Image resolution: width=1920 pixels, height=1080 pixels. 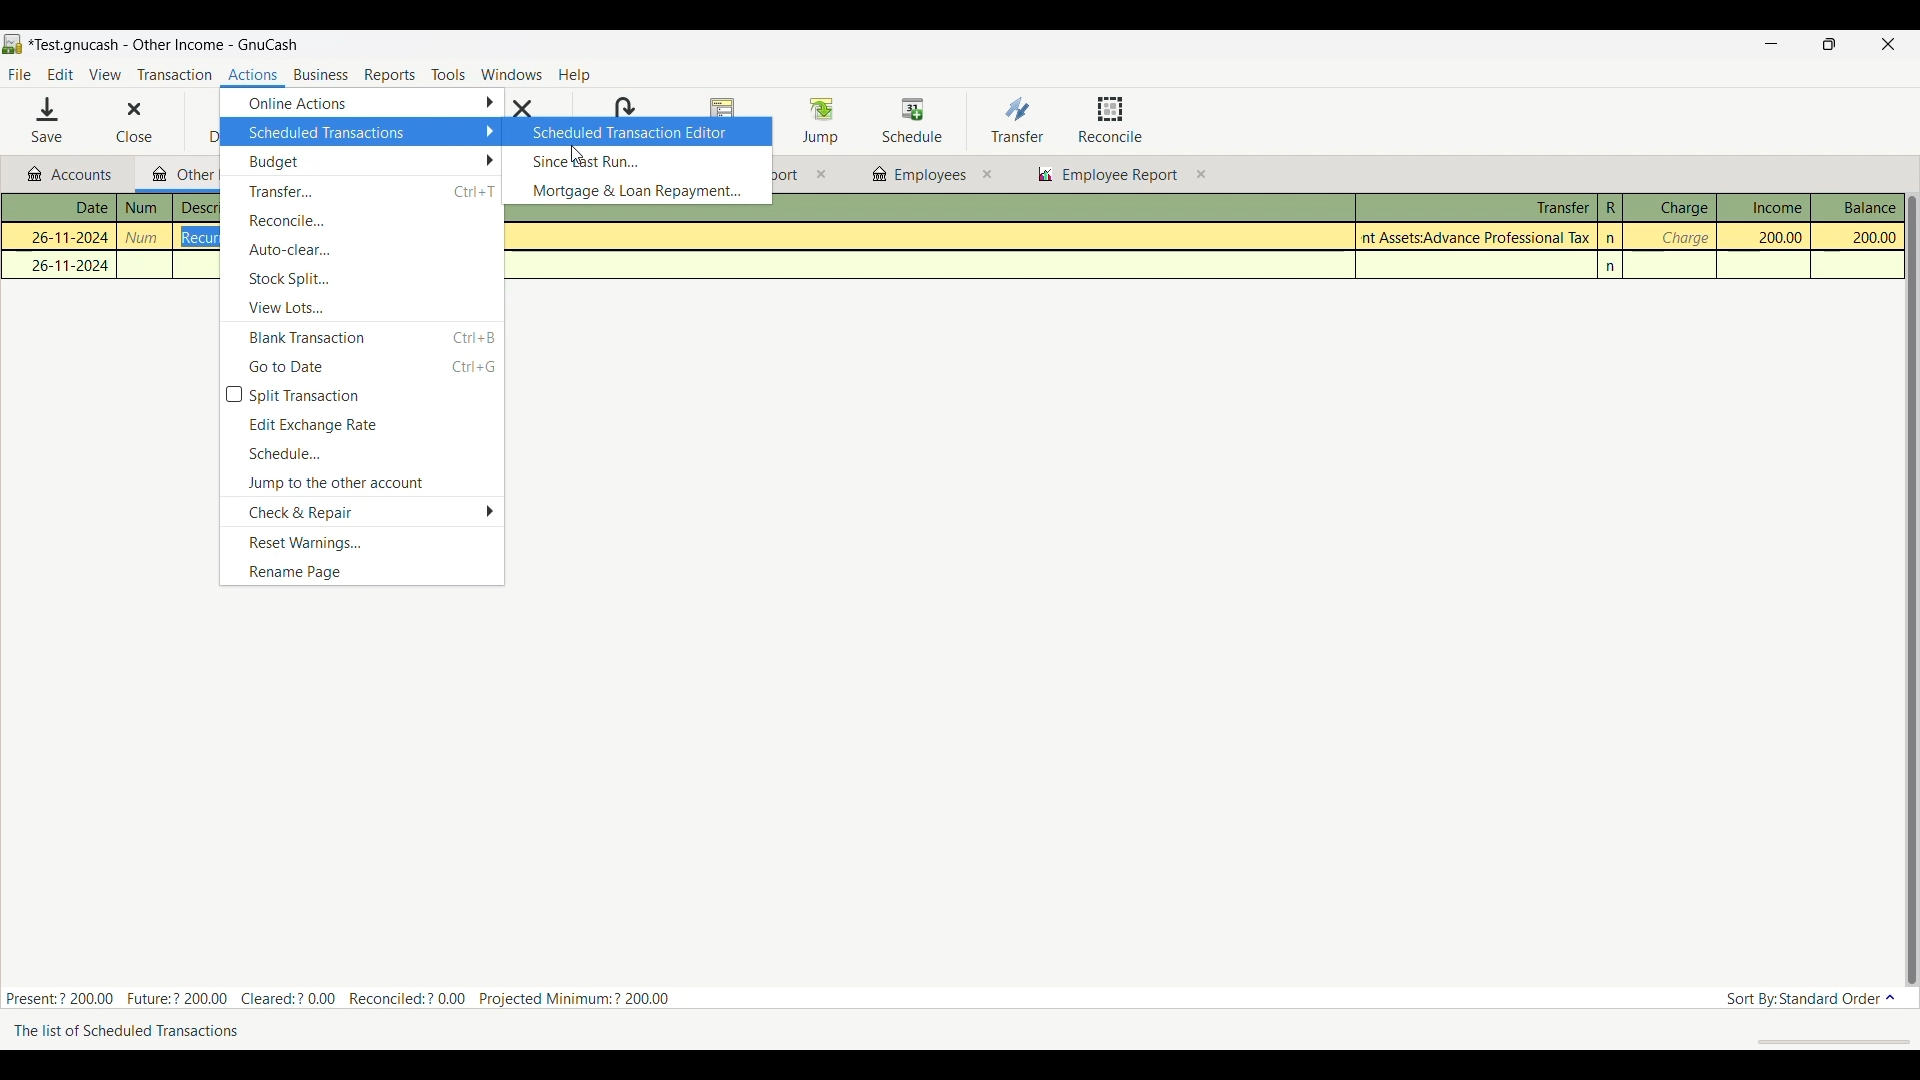 What do you see at coordinates (361, 103) in the screenshot?
I see `Online actions options` at bounding box center [361, 103].